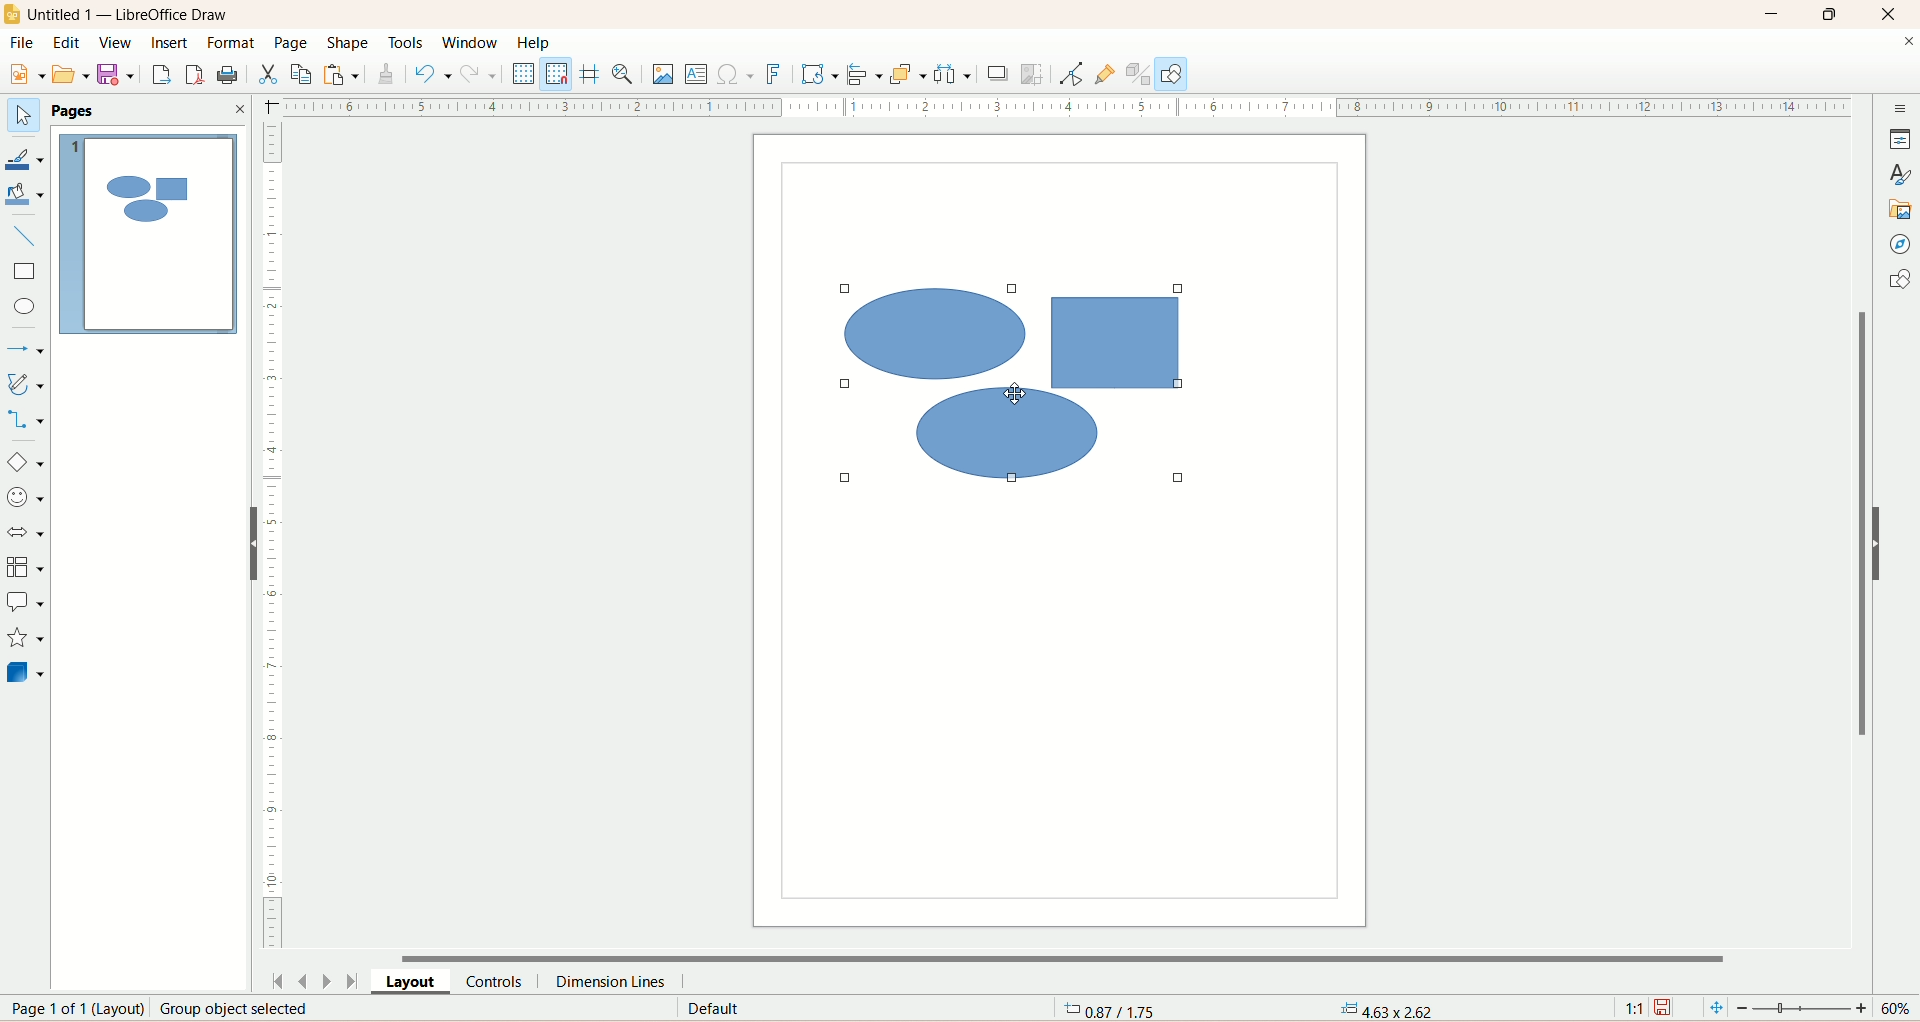  I want to click on redo, so click(479, 79).